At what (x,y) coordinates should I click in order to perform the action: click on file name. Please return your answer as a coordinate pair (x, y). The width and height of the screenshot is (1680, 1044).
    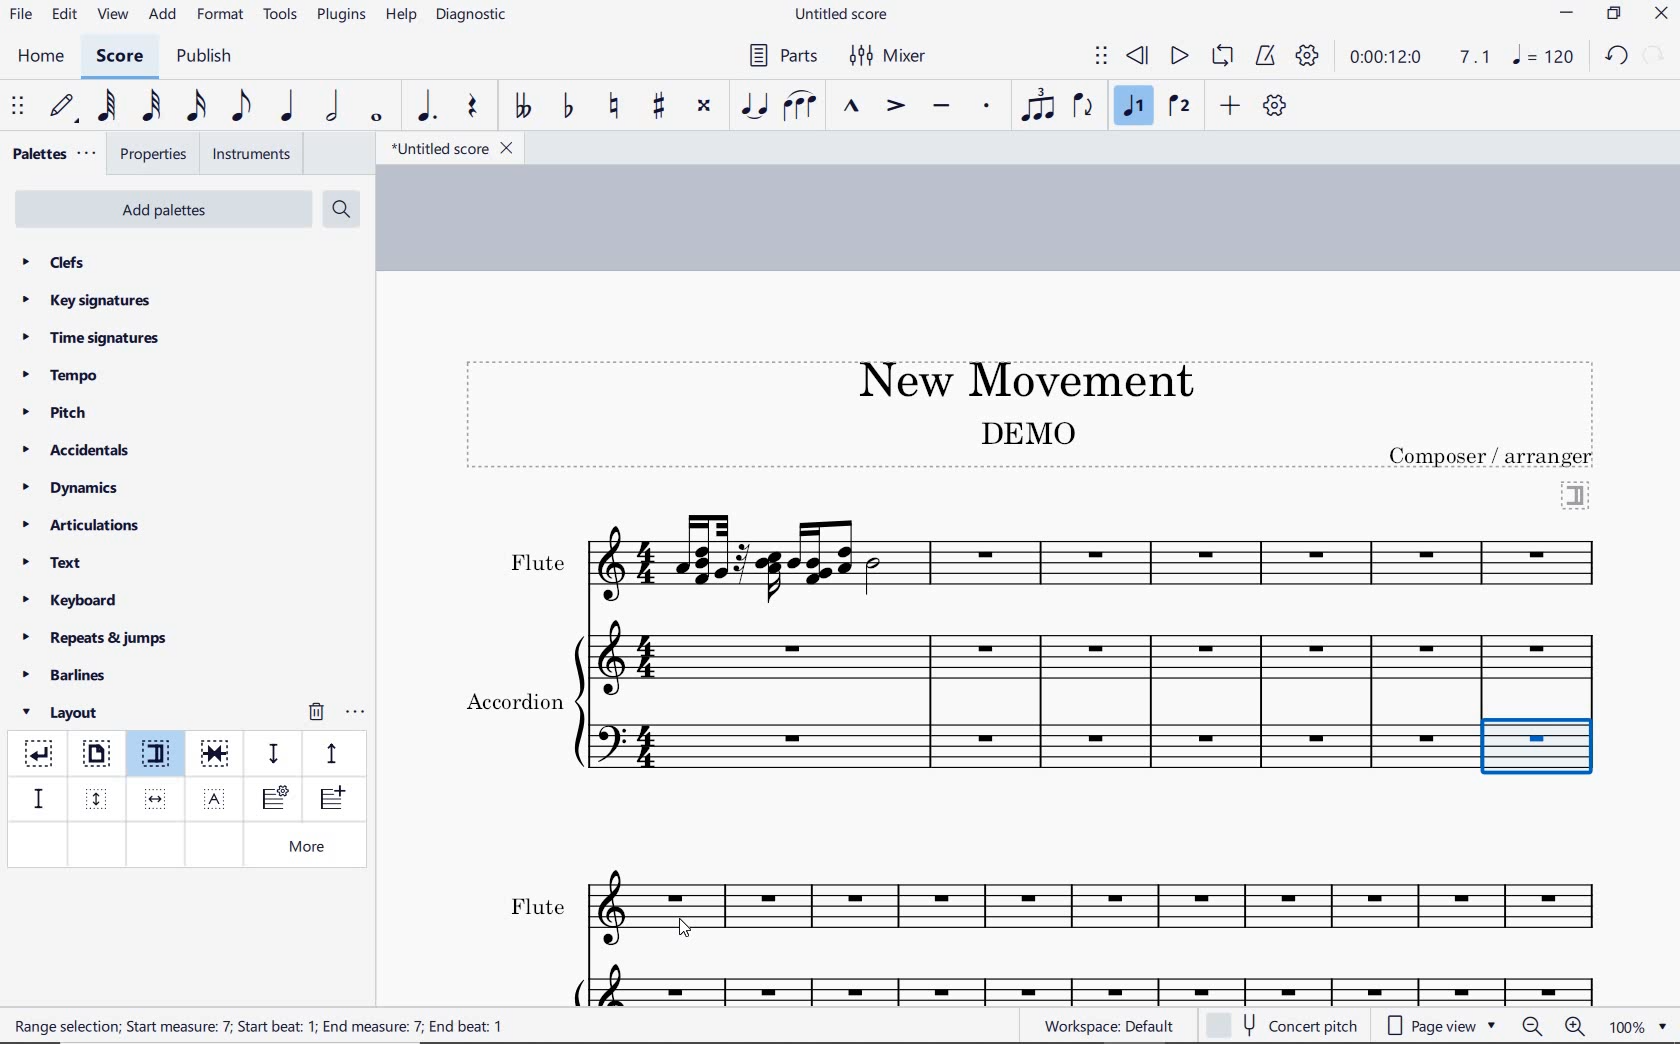
    Looking at the image, I should click on (450, 149).